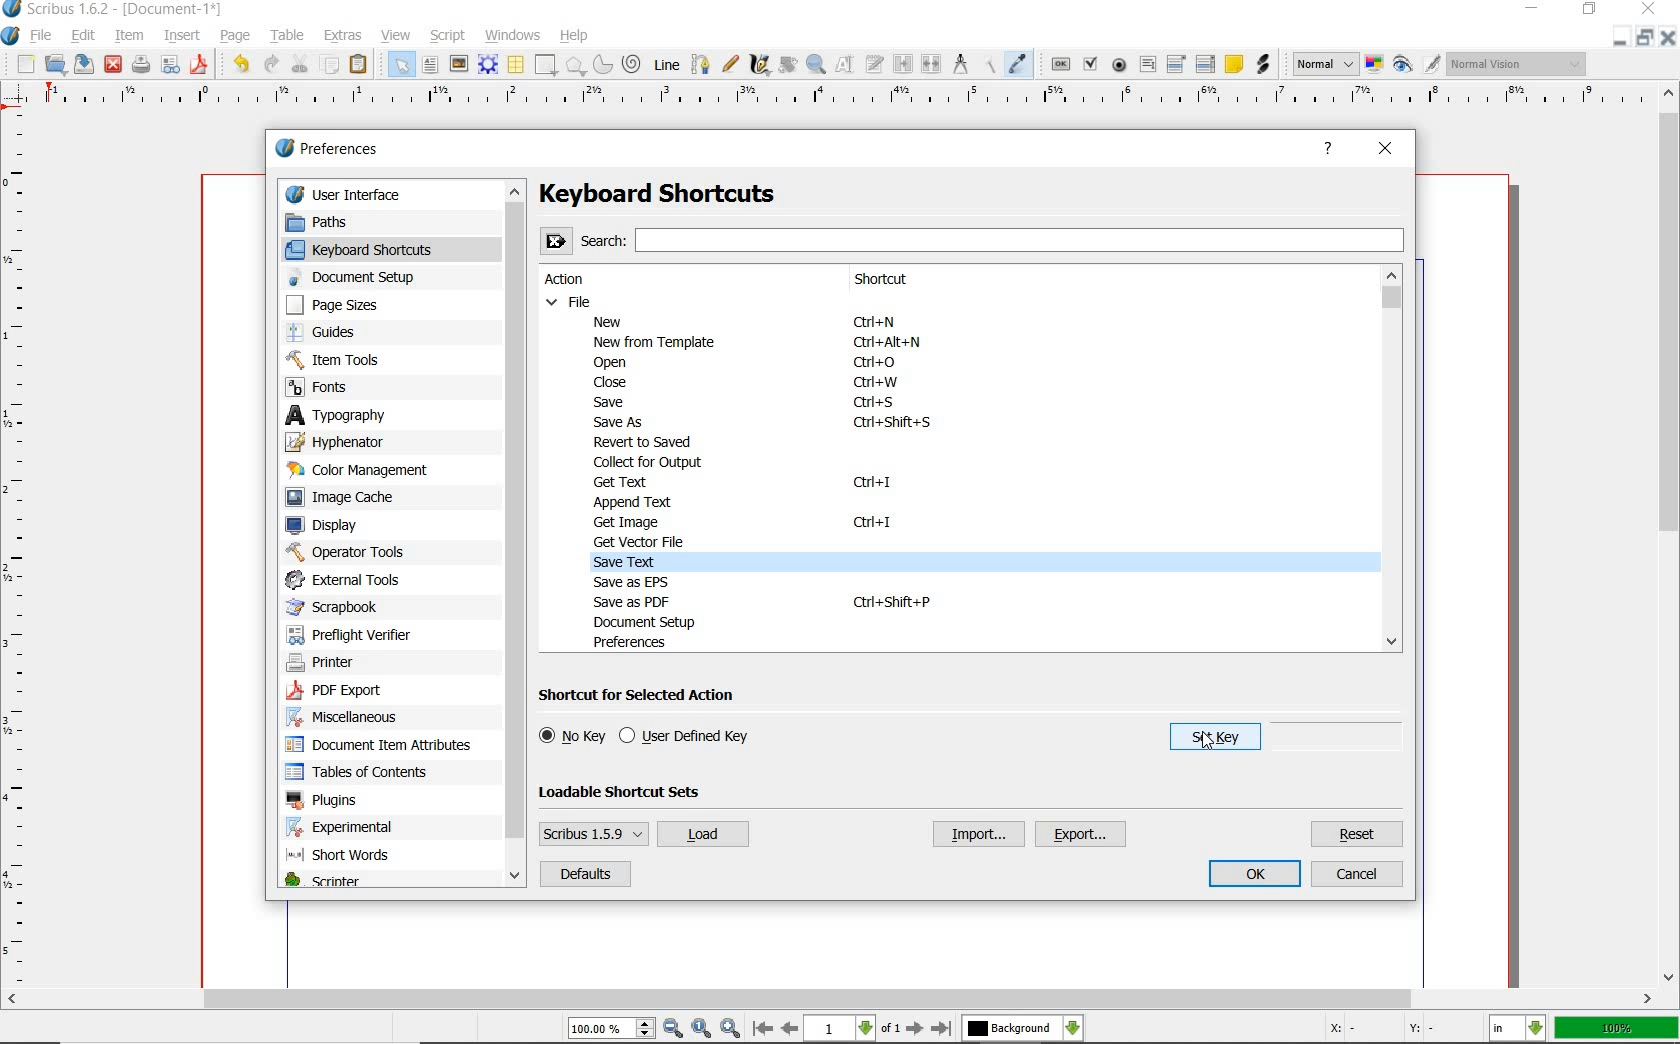 The width and height of the screenshot is (1680, 1044). I want to click on scrapbook, so click(341, 607).